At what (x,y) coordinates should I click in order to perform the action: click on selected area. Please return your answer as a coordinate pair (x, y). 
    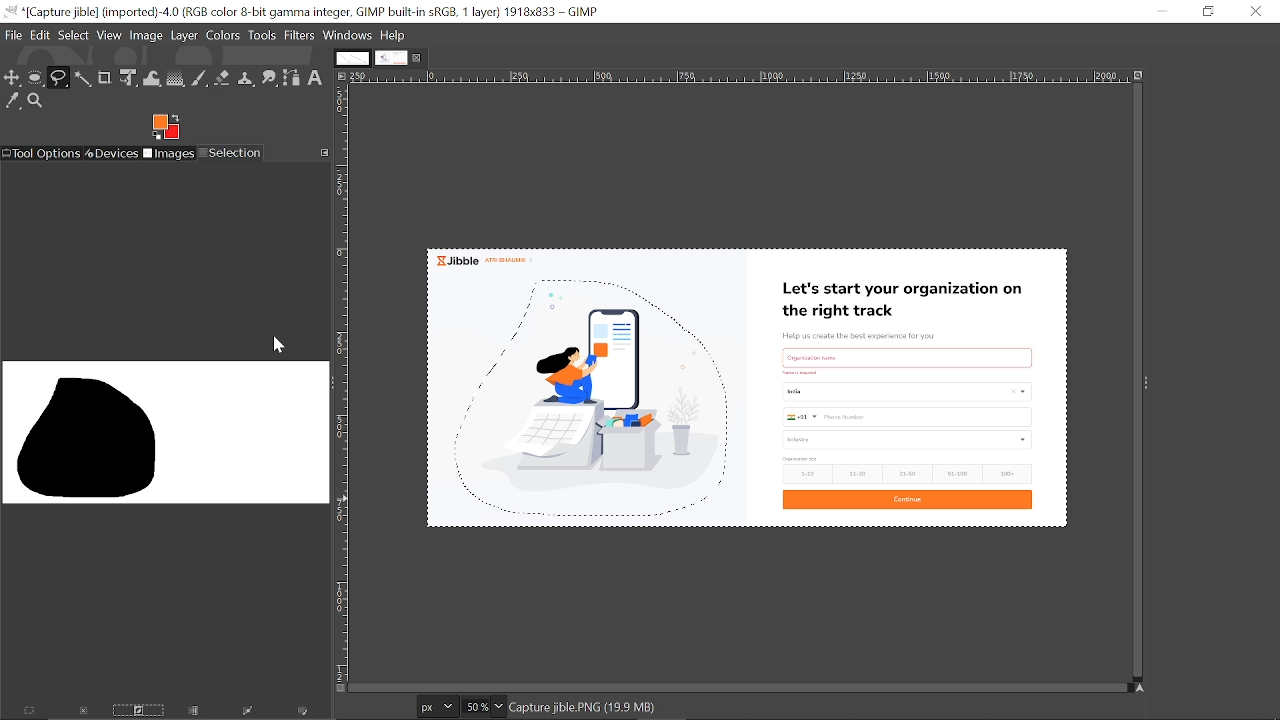
    Looking at the image, I should click on (588, 394).